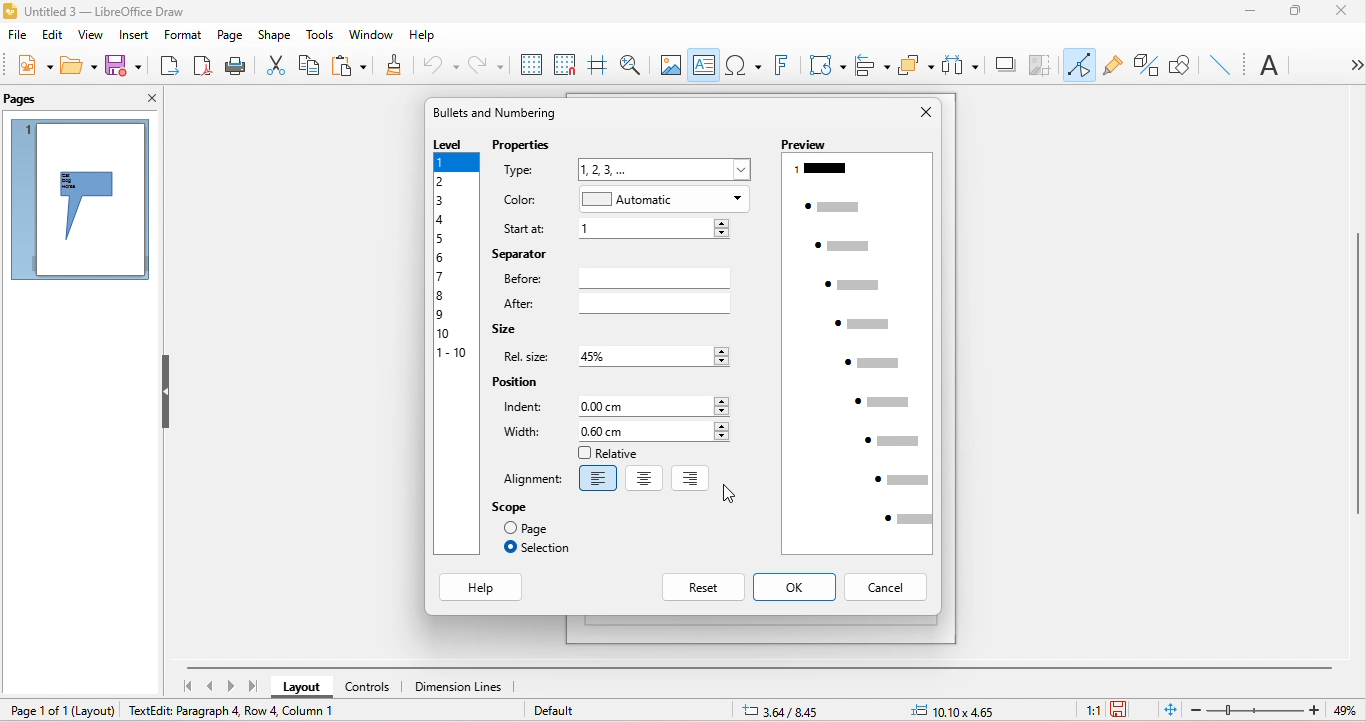  Describe the element at coordinates (618, 278) in the screenshot. I see `before` at that location.